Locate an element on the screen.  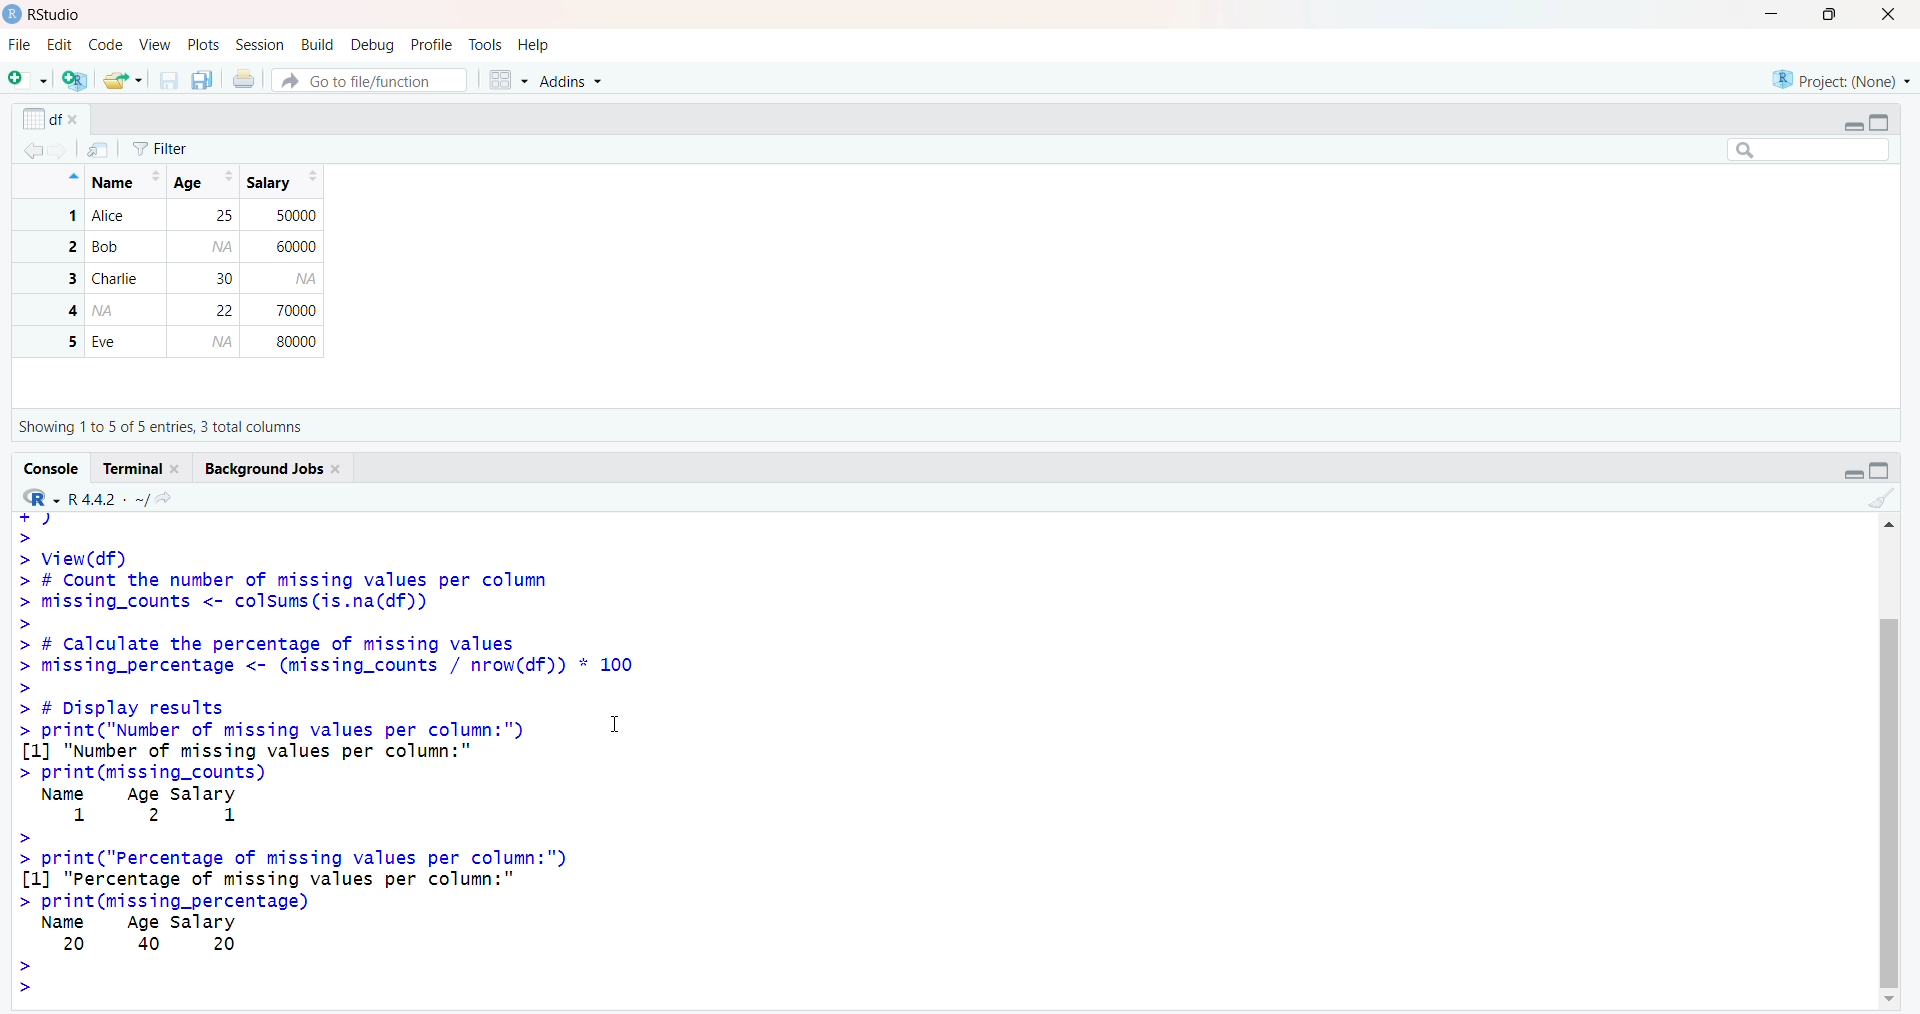
Create a project is located at coordinates (72, 80).